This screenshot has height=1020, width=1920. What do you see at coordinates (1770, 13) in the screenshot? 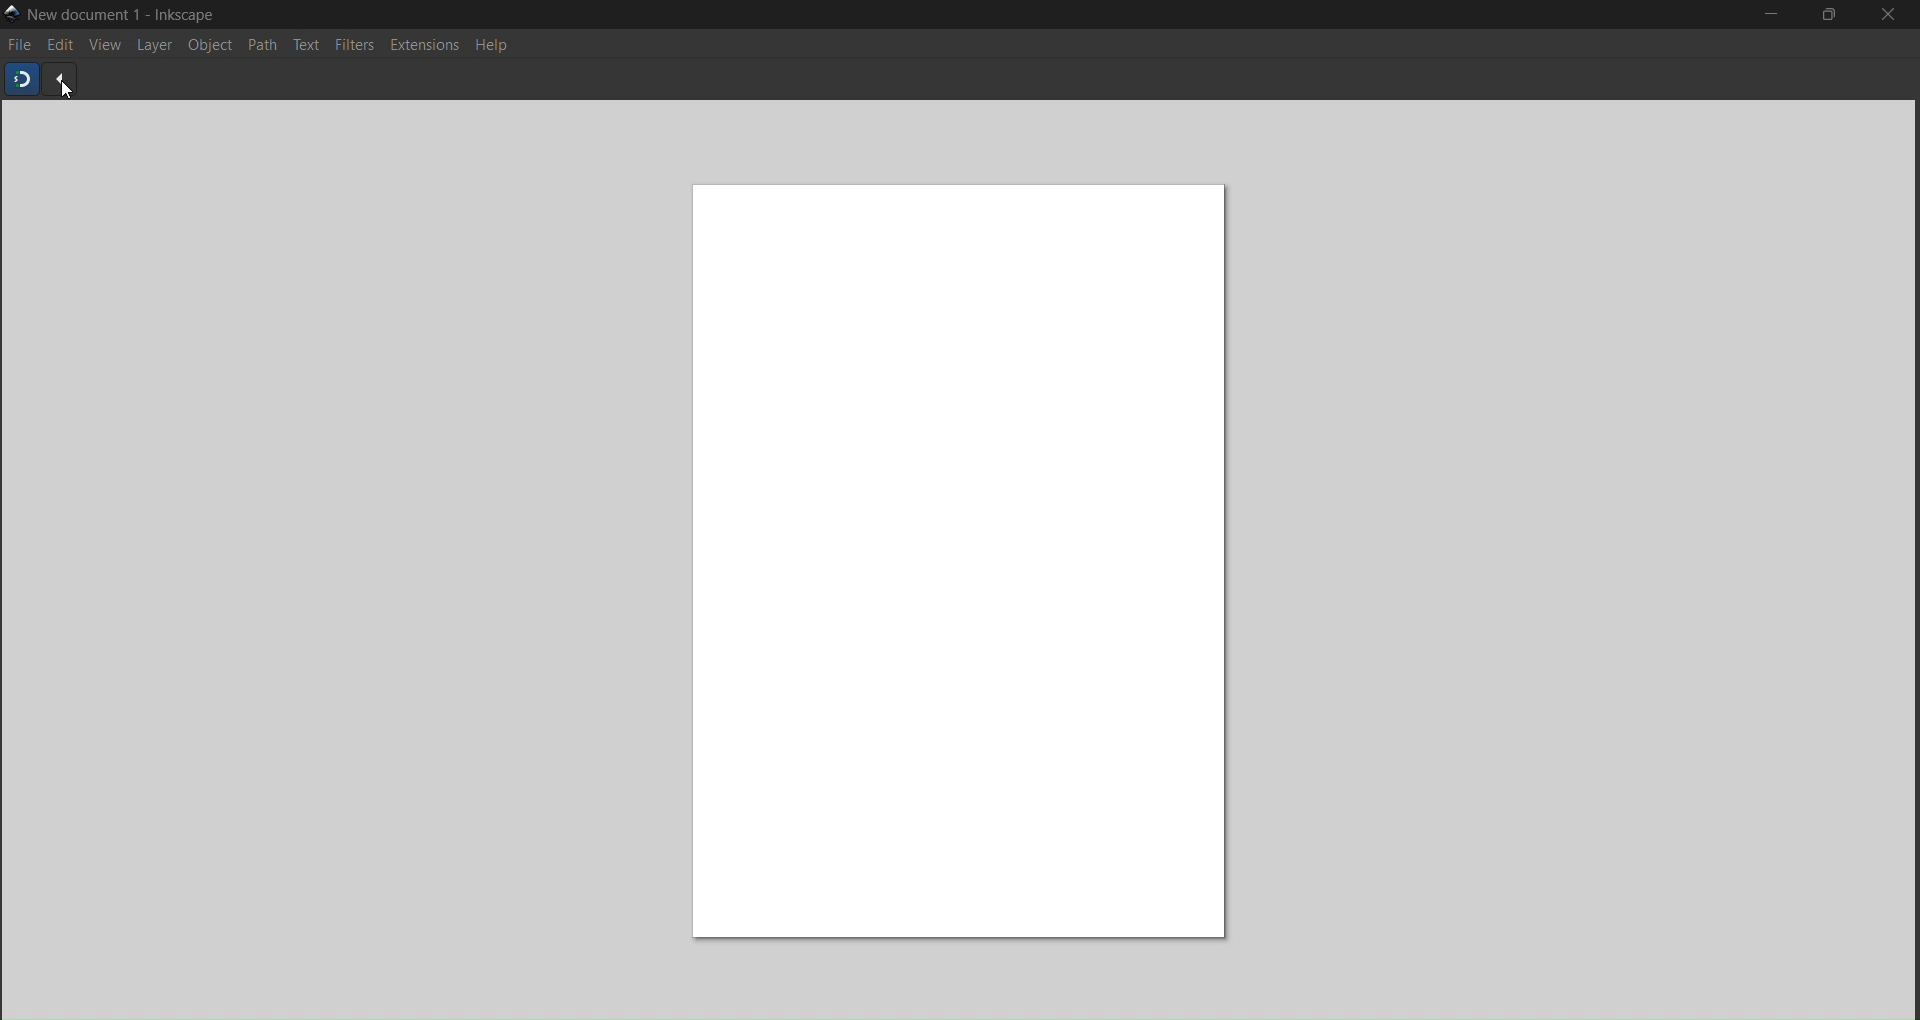
I see `minimize` at bounding box center [1770, 13].